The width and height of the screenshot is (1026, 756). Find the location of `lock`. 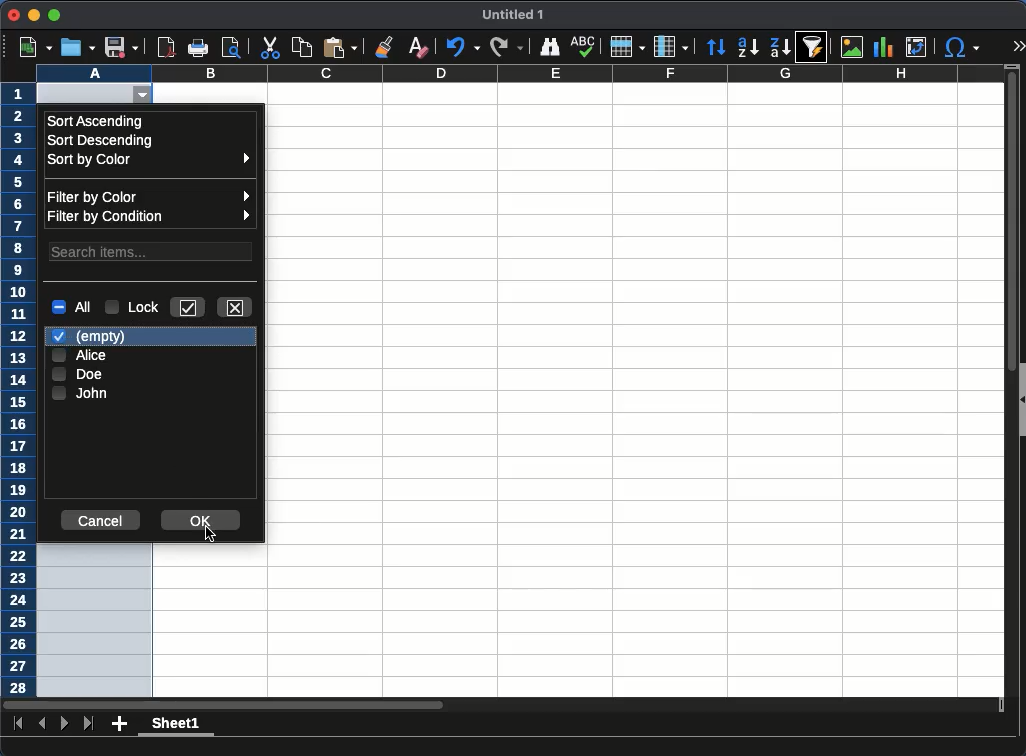

lock is located at coordinates (133, 306).